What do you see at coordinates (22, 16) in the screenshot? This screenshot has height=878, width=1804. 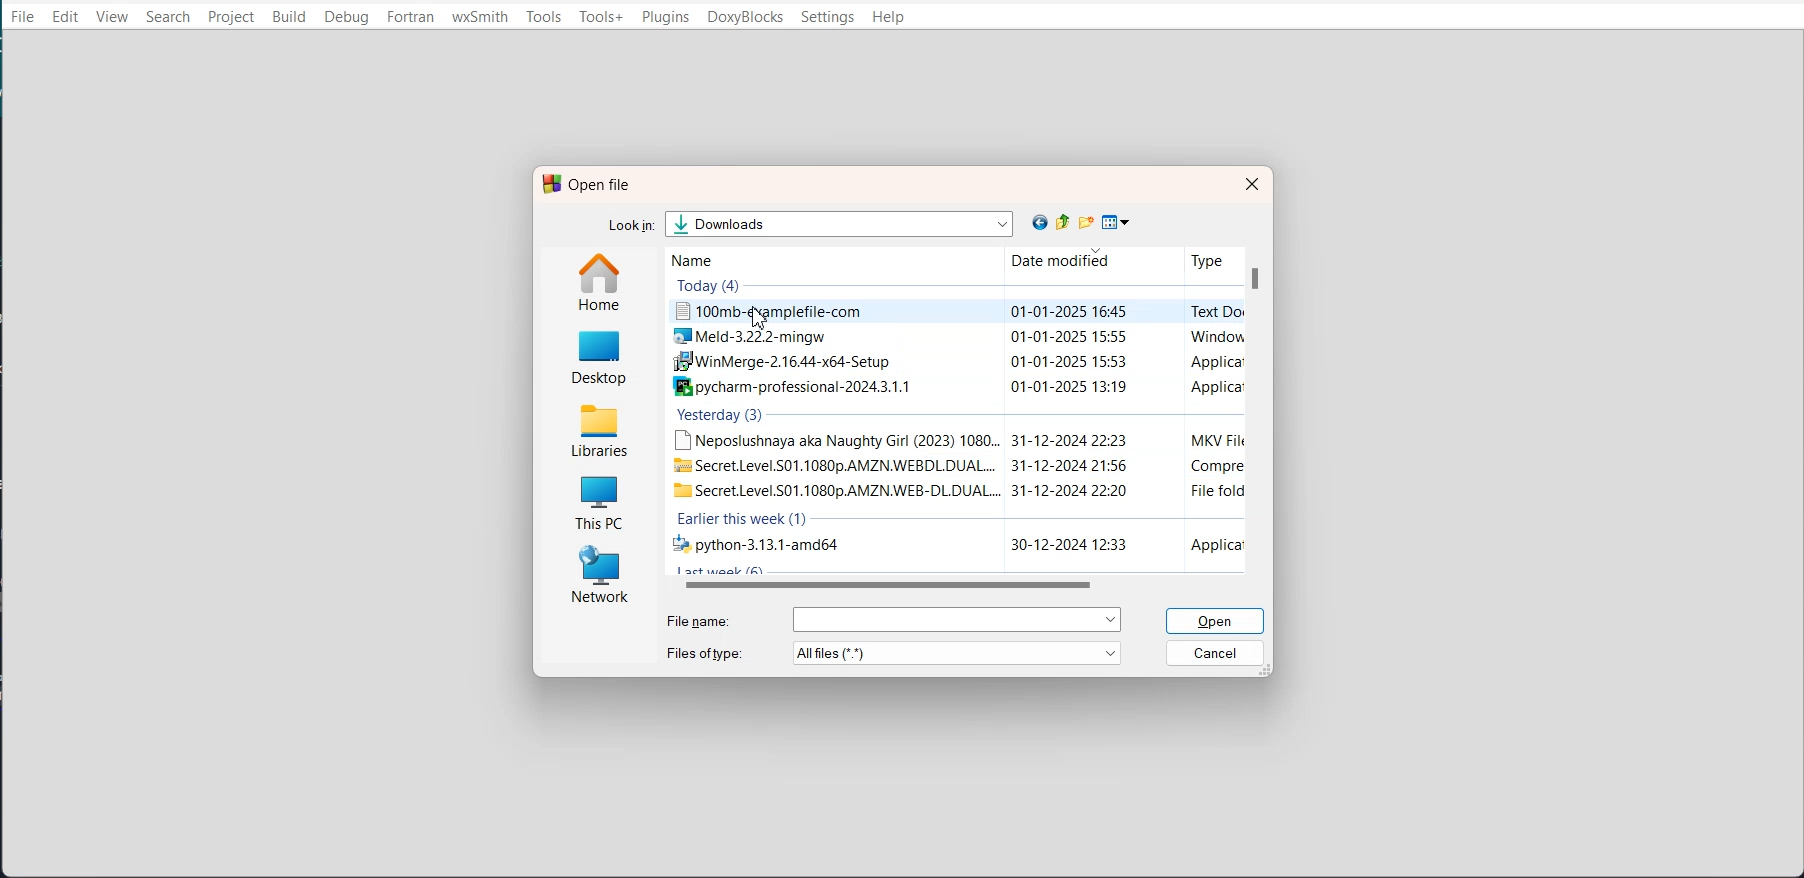 I see `File` at bounding box center [22, 16].